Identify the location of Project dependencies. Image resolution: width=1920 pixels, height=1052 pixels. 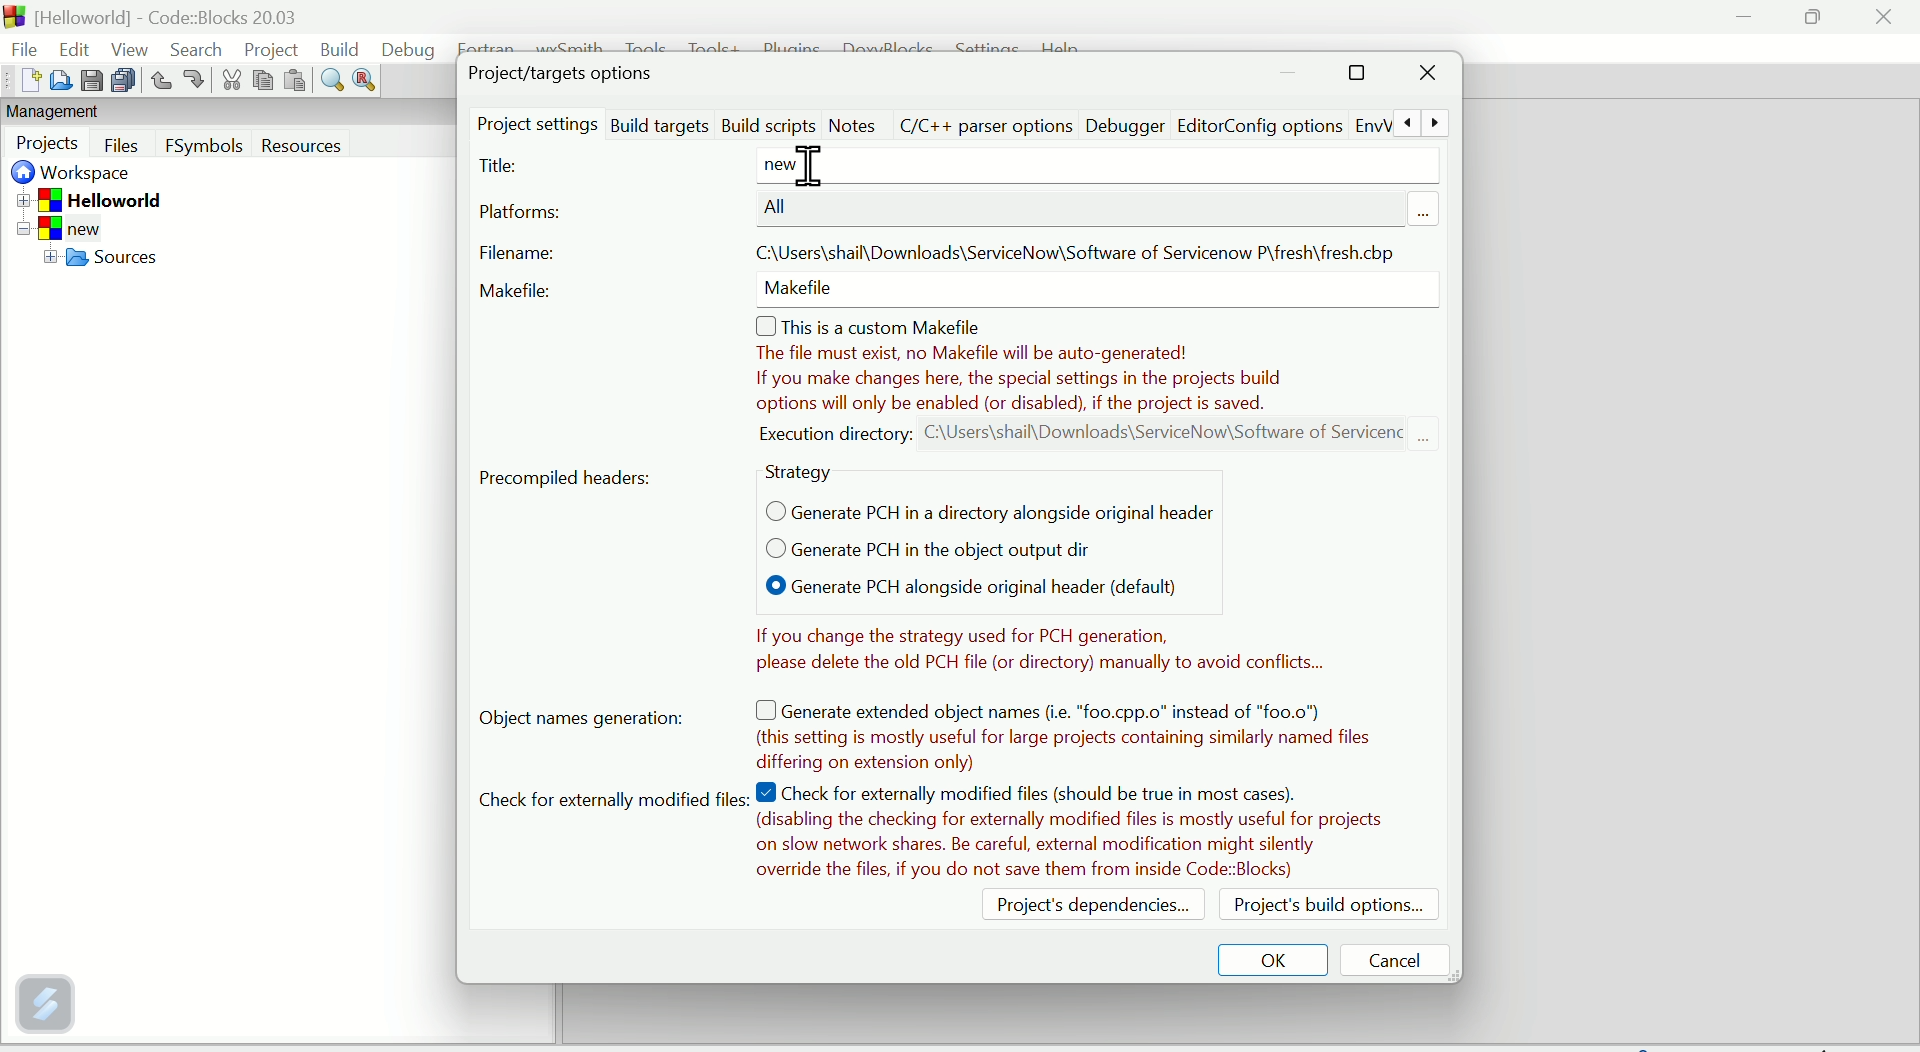
(1081, 910).